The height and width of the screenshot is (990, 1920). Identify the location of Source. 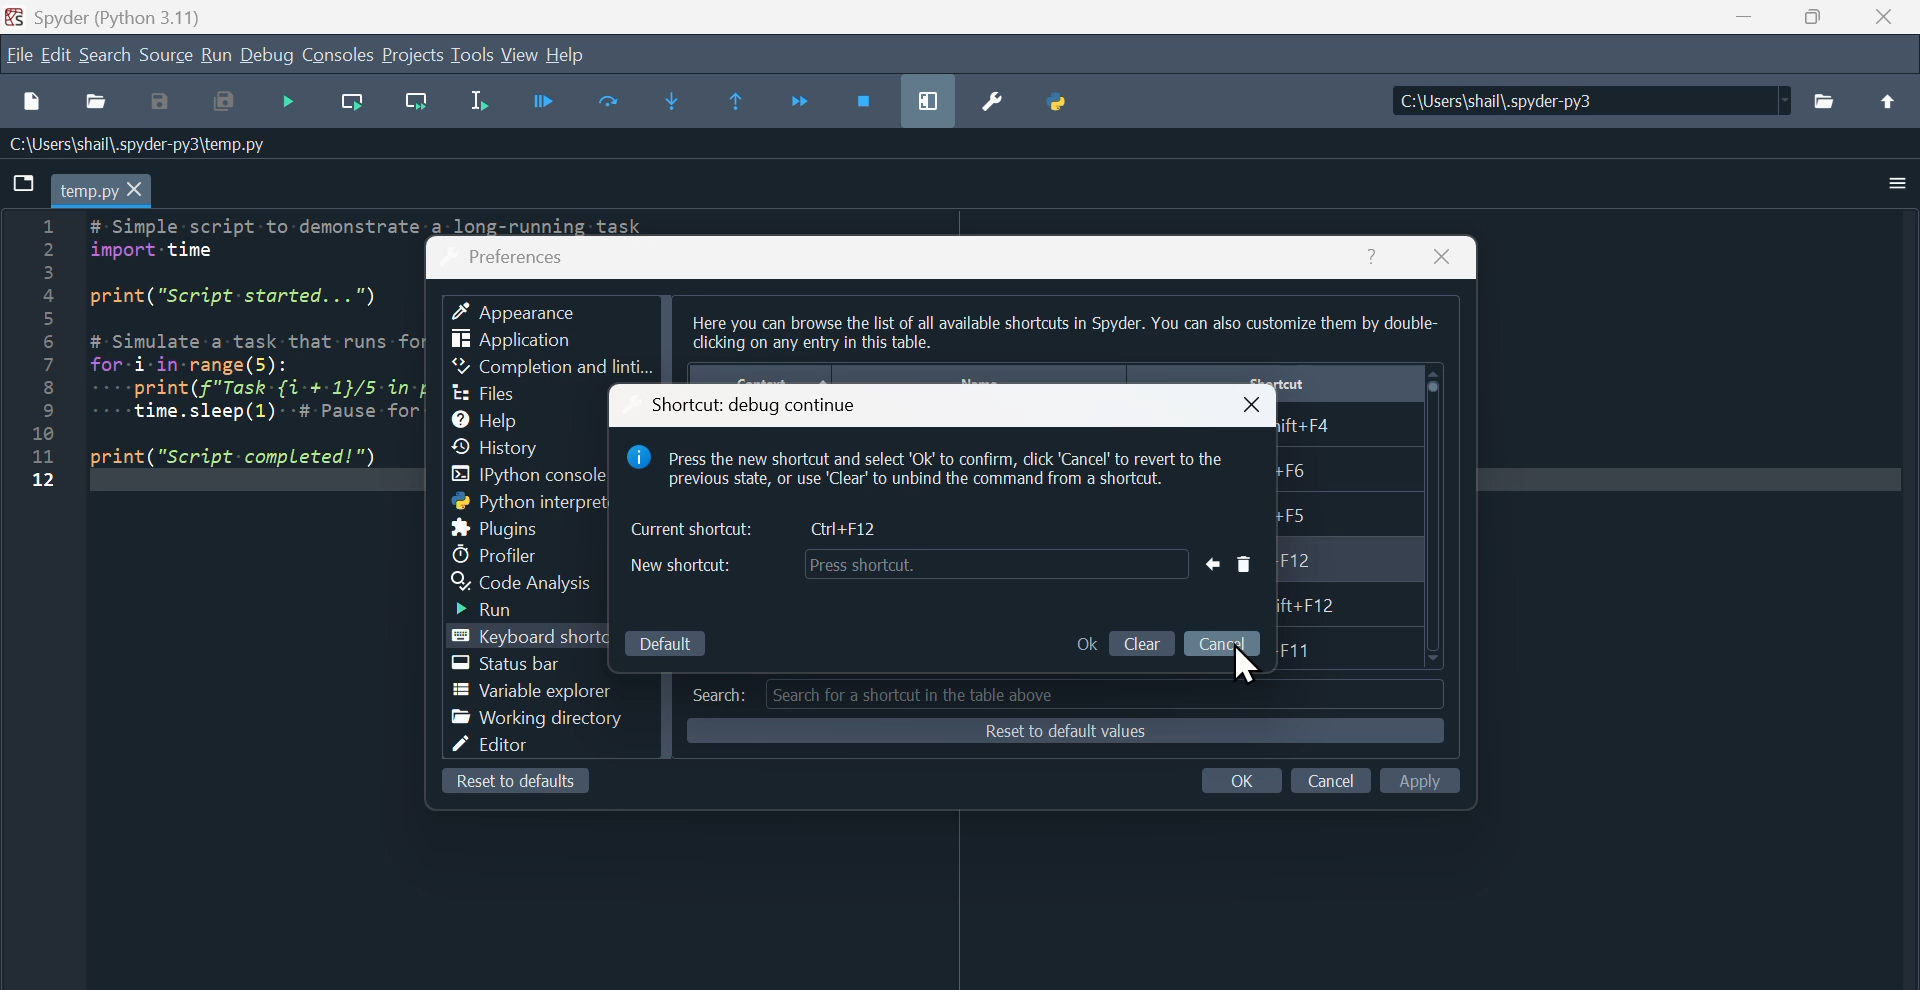
(167, 57).